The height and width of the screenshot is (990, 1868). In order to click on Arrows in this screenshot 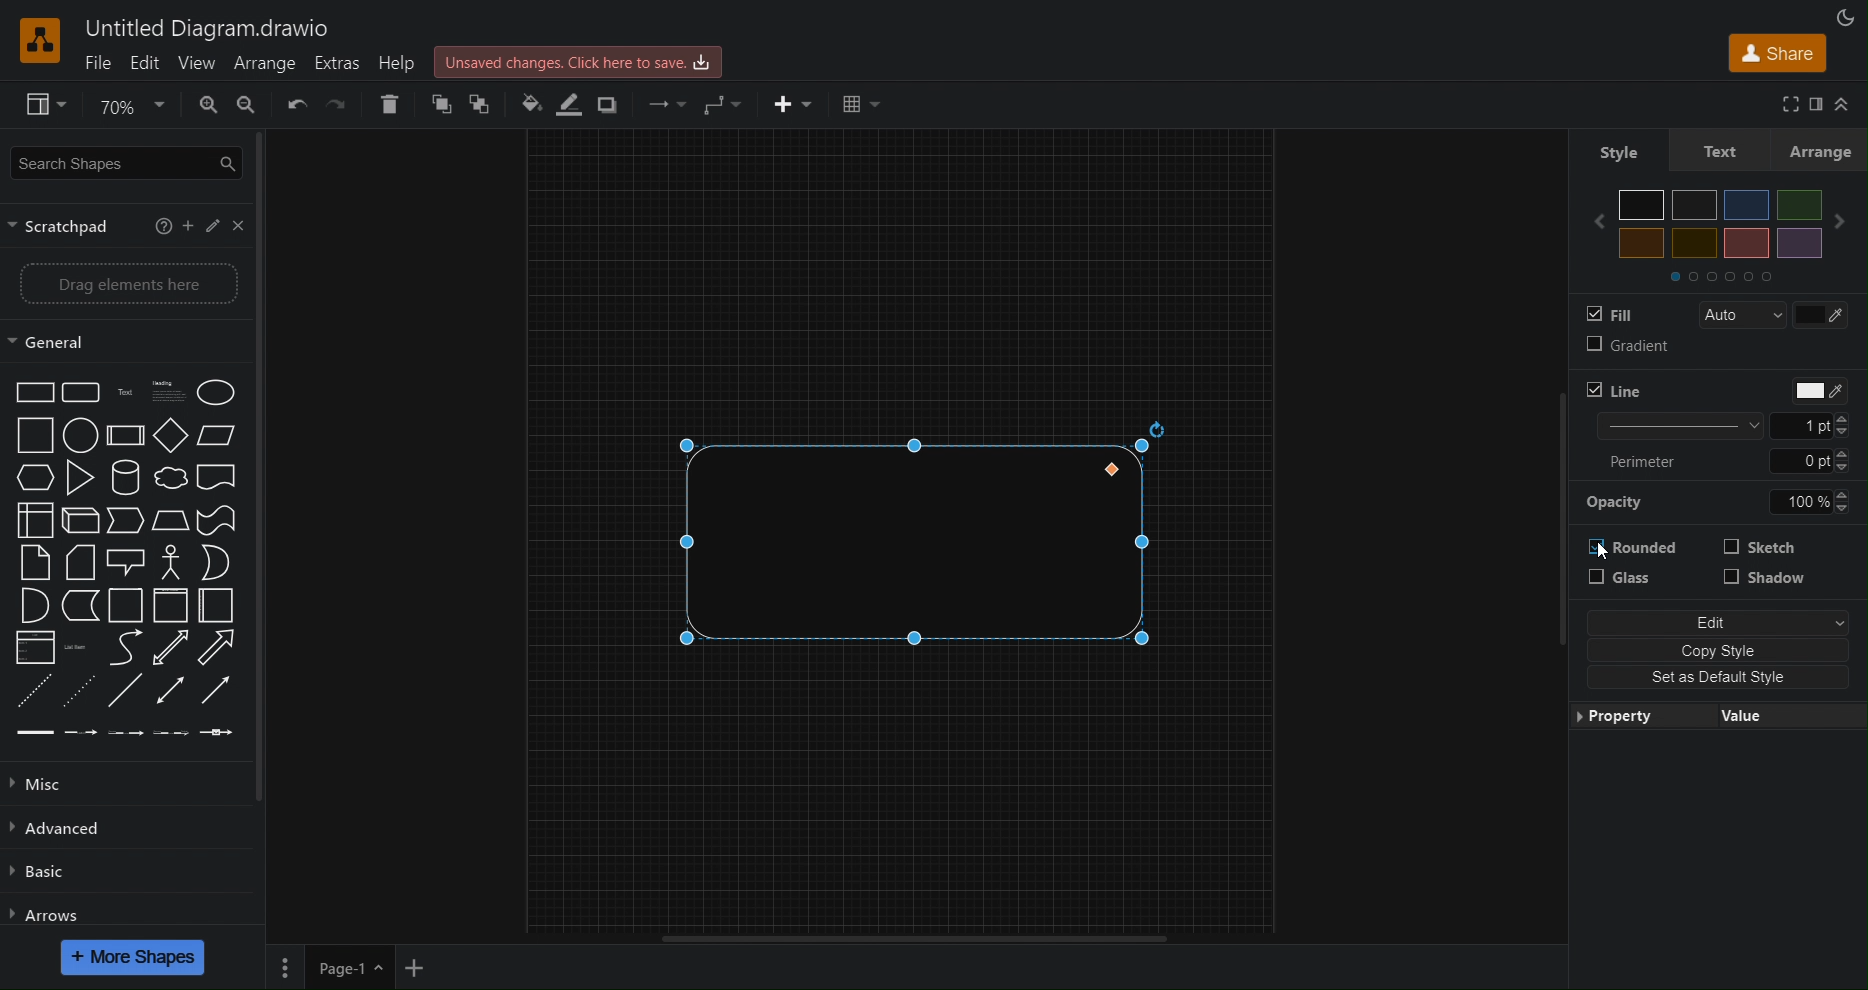, I will do `click(51, 914)`.